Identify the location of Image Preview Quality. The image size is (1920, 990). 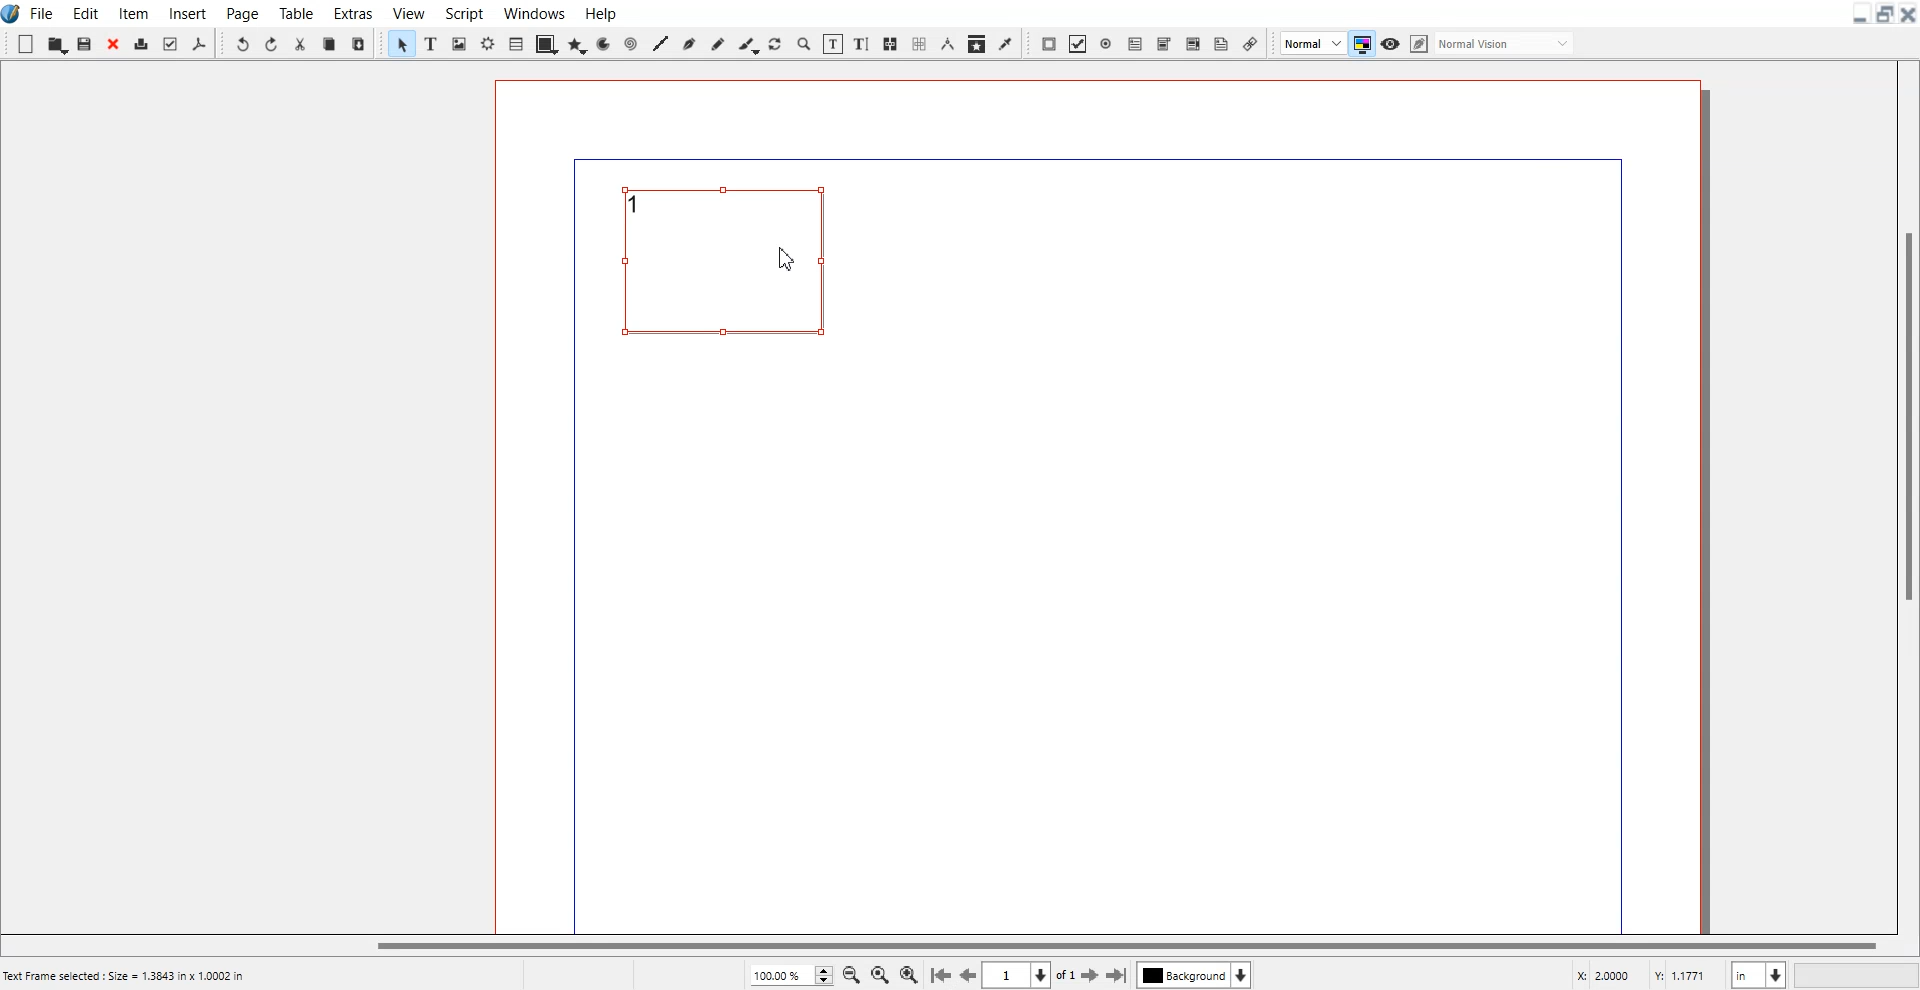
(1312, 42).